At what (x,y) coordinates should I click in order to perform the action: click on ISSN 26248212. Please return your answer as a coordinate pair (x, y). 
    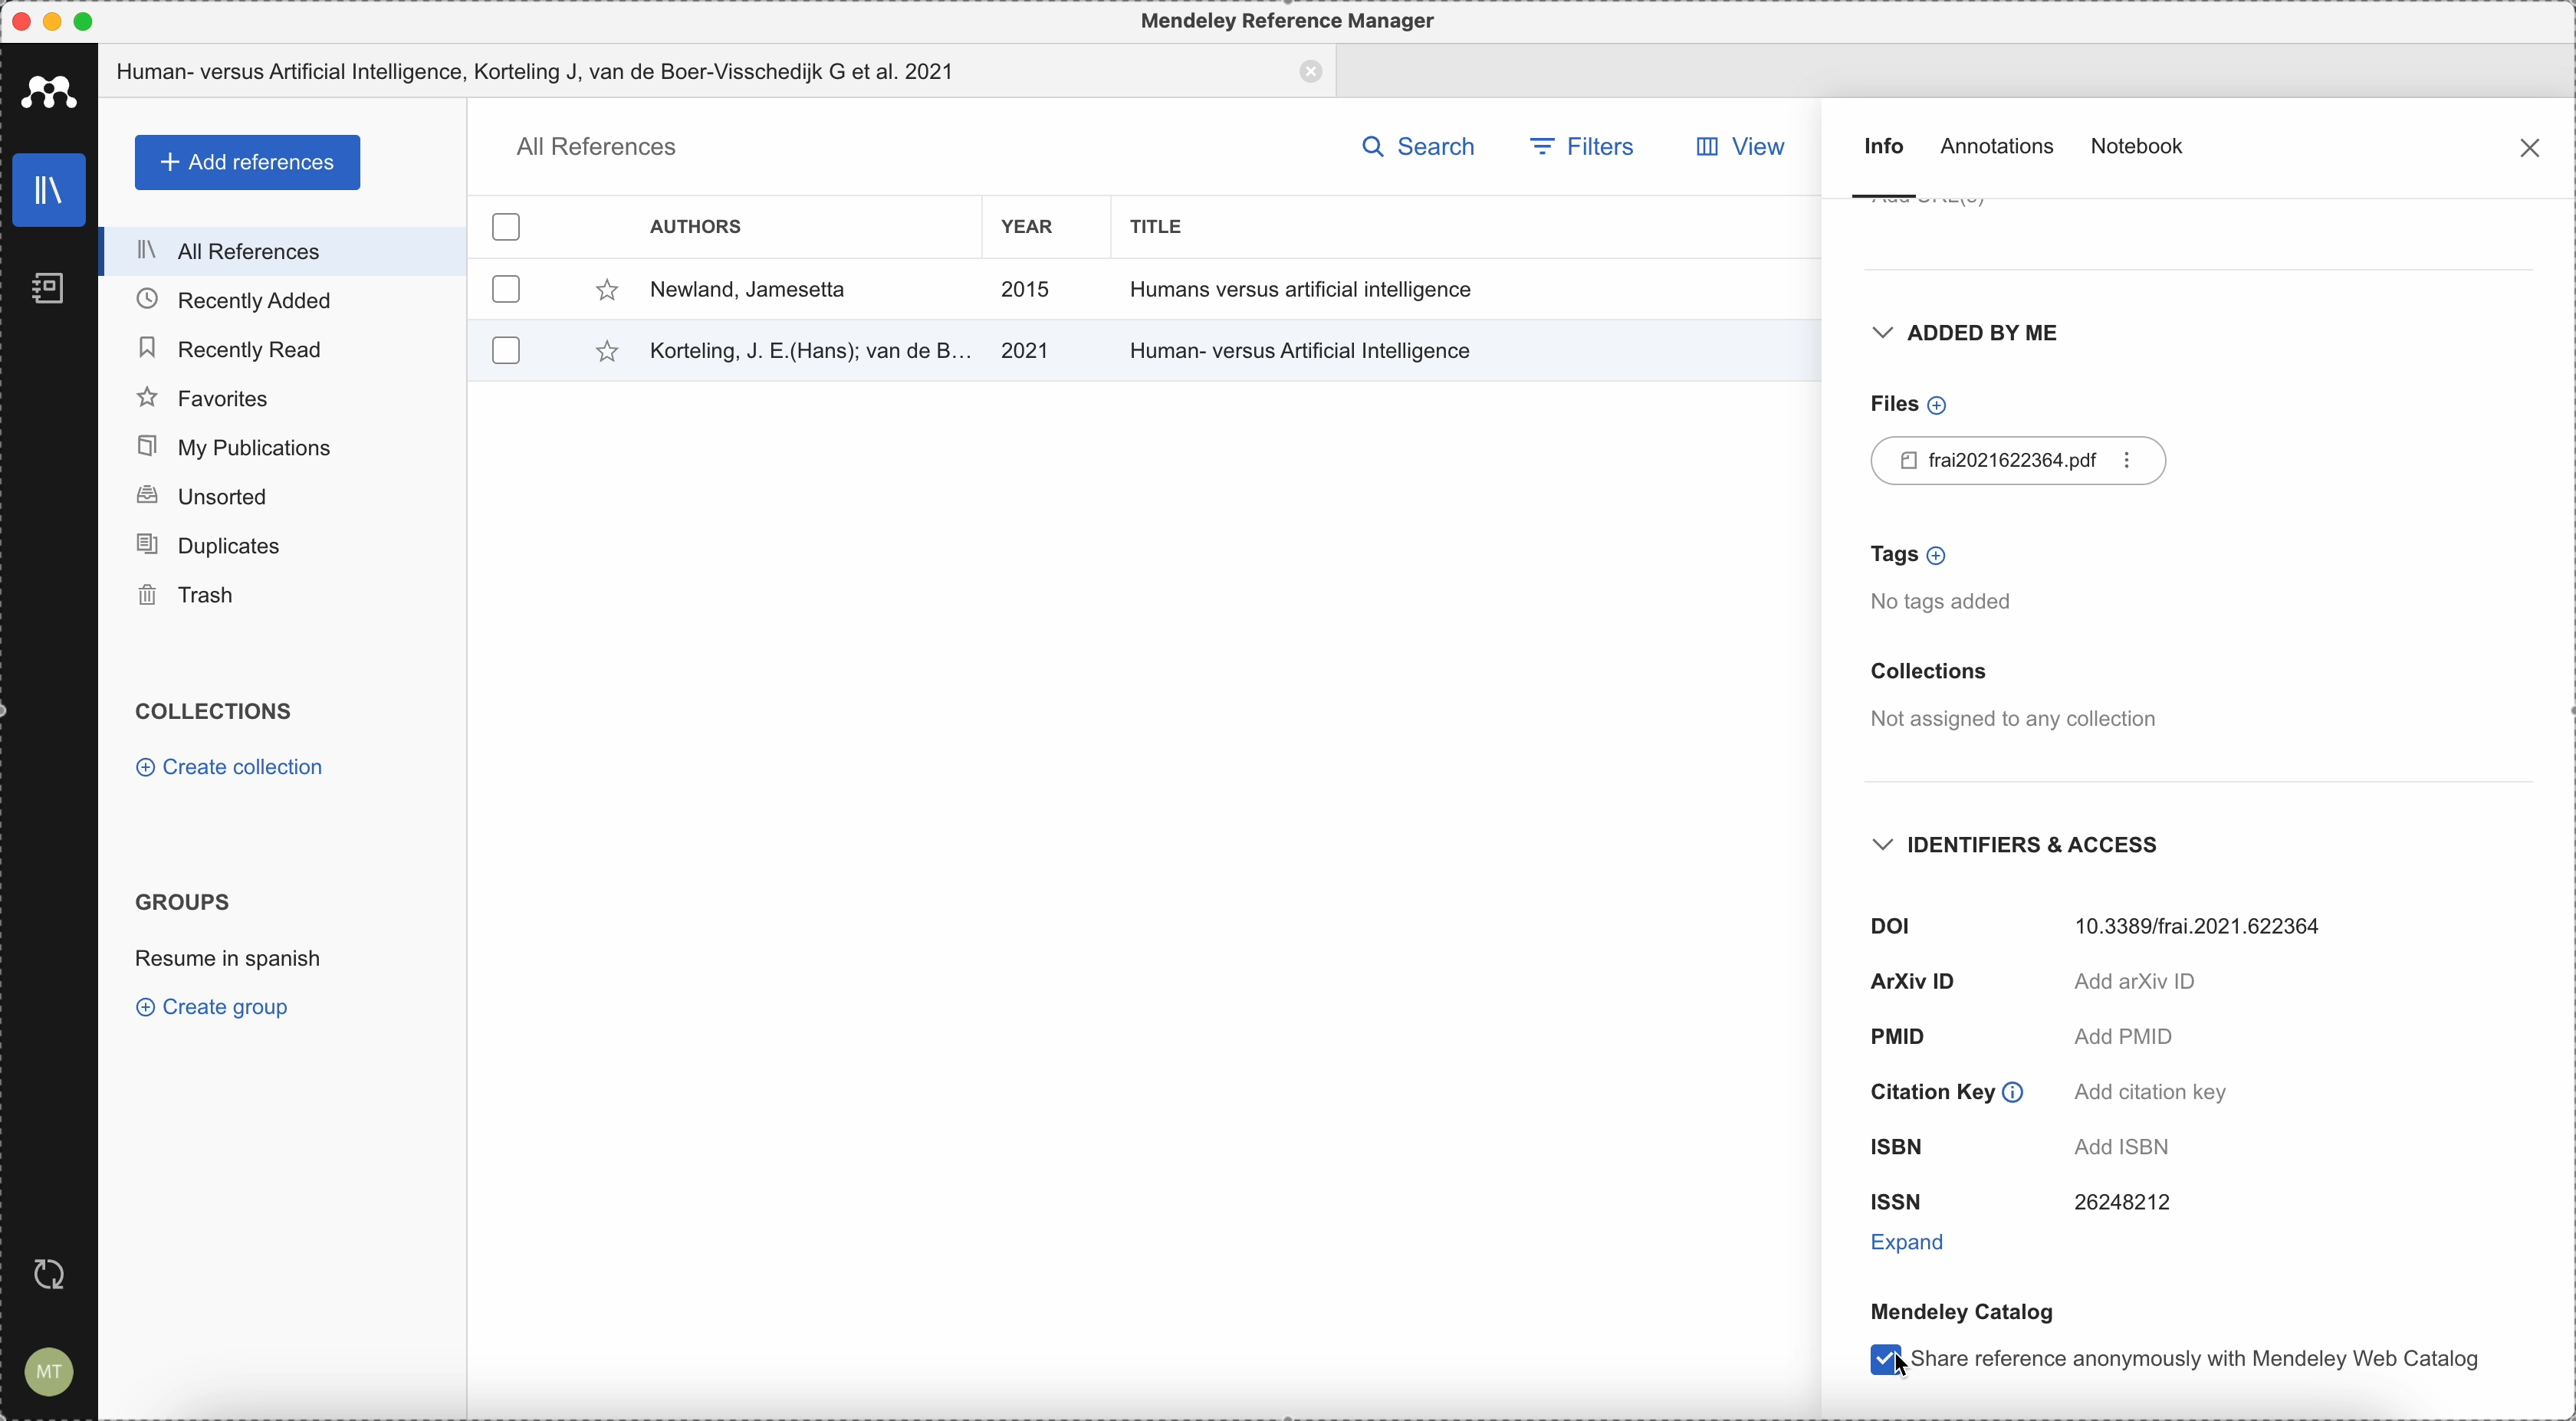
    Looking at the image, I should click on (2020, 1203).